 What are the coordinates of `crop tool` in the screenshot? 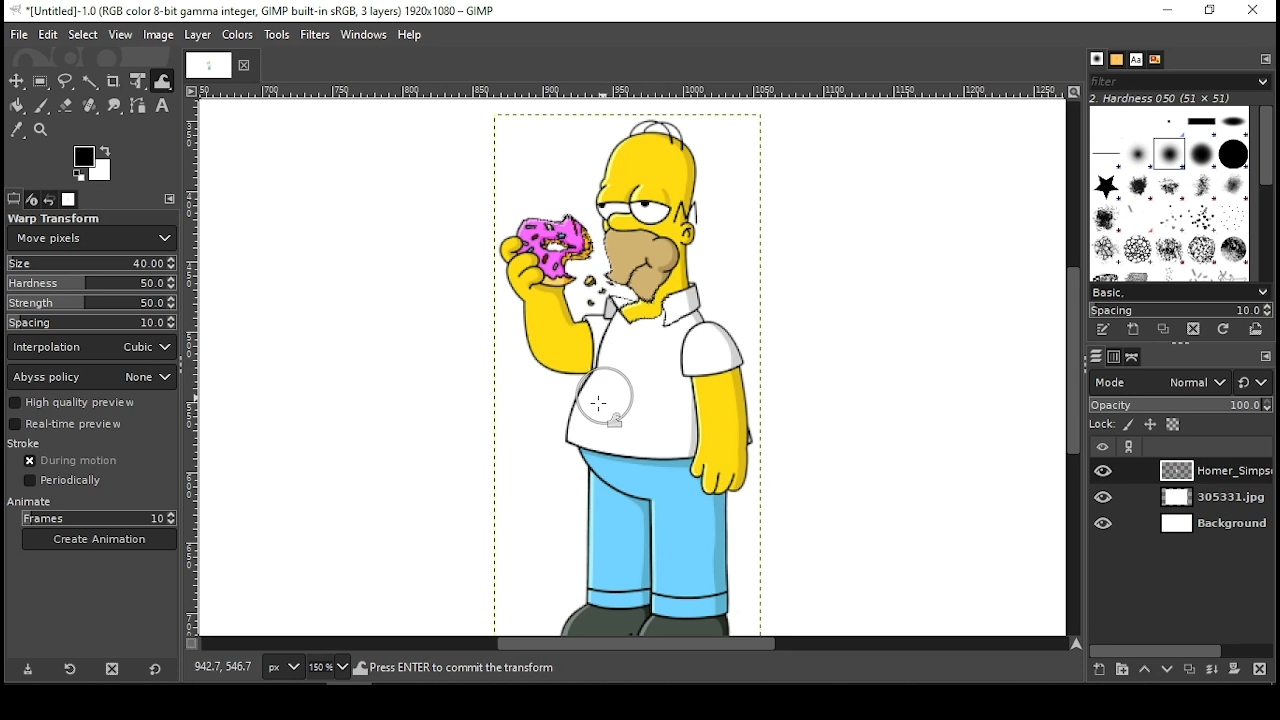 It's located at (114, 81).